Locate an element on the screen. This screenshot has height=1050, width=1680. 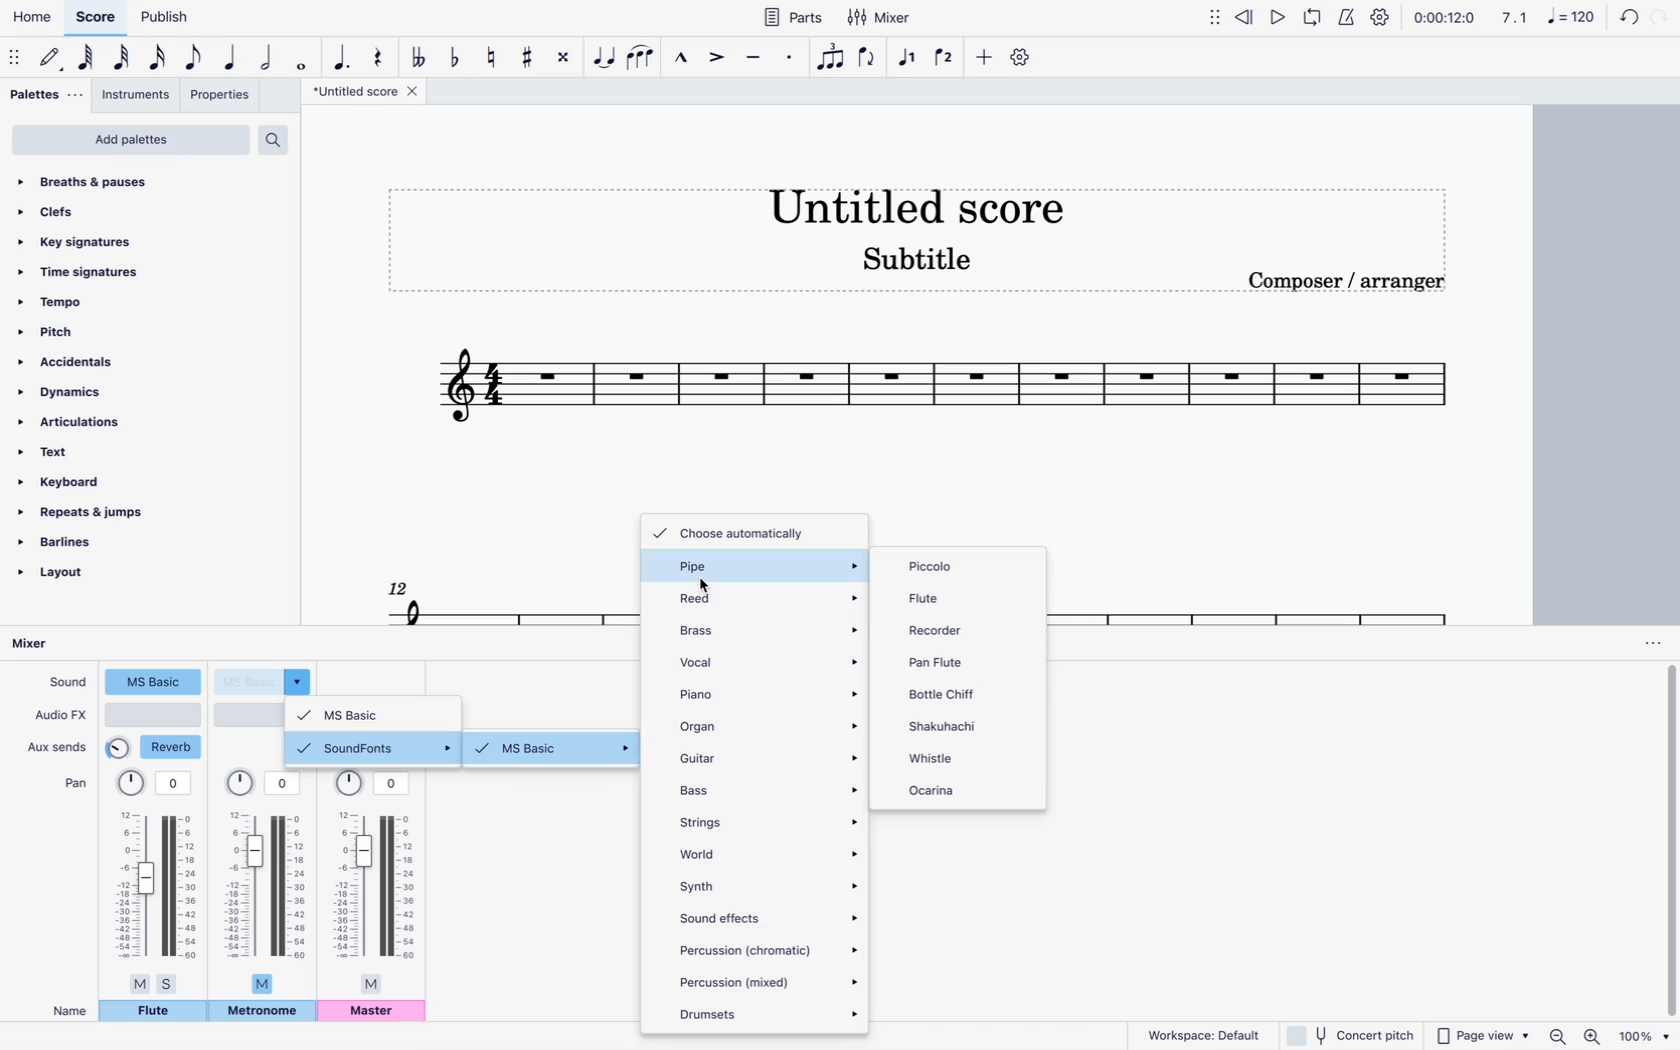
articulations is located at coordinates (97, 422).